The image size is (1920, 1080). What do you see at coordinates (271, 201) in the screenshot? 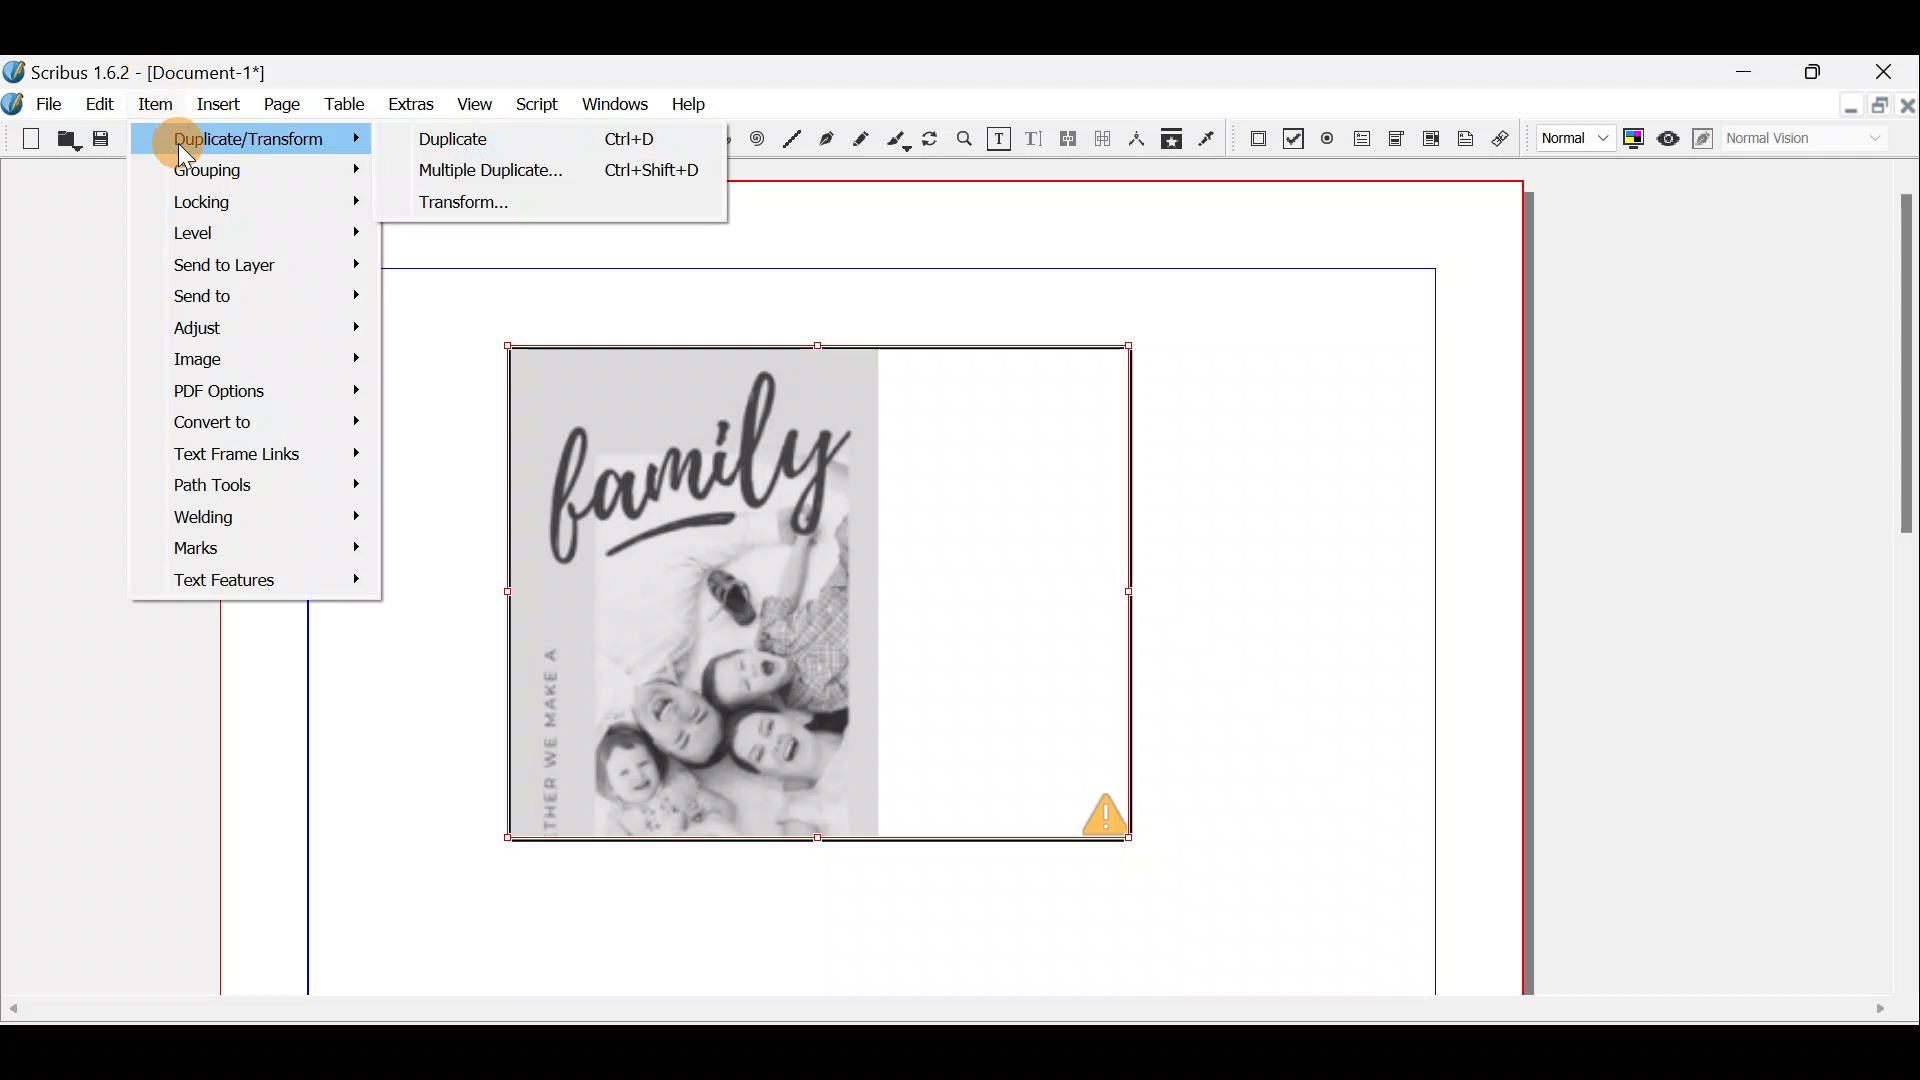
I see `Locking` at bounding box center [271, 201].